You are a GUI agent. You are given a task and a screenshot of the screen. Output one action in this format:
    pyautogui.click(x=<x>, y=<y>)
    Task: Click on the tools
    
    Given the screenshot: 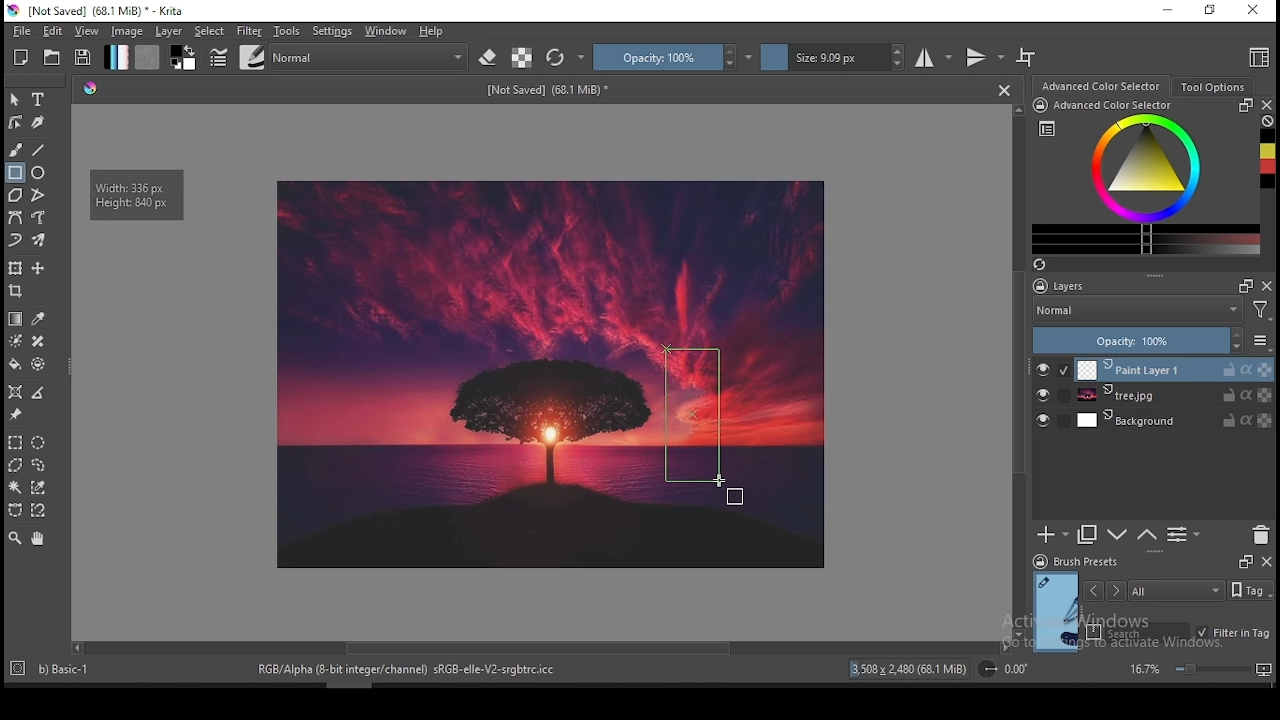 What is the action you would take?
    pyautogui.click(x=287, y=32)
    